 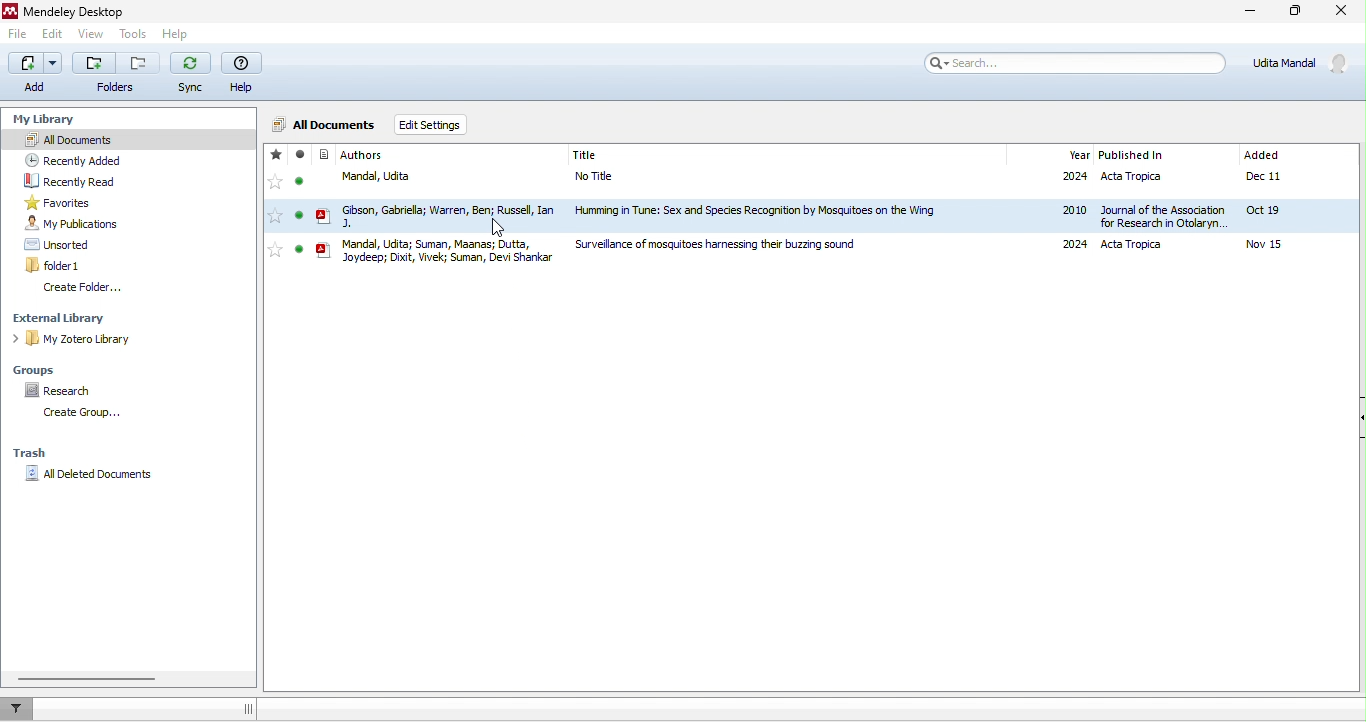 I want to click on filter, so click(x=21, y=708).